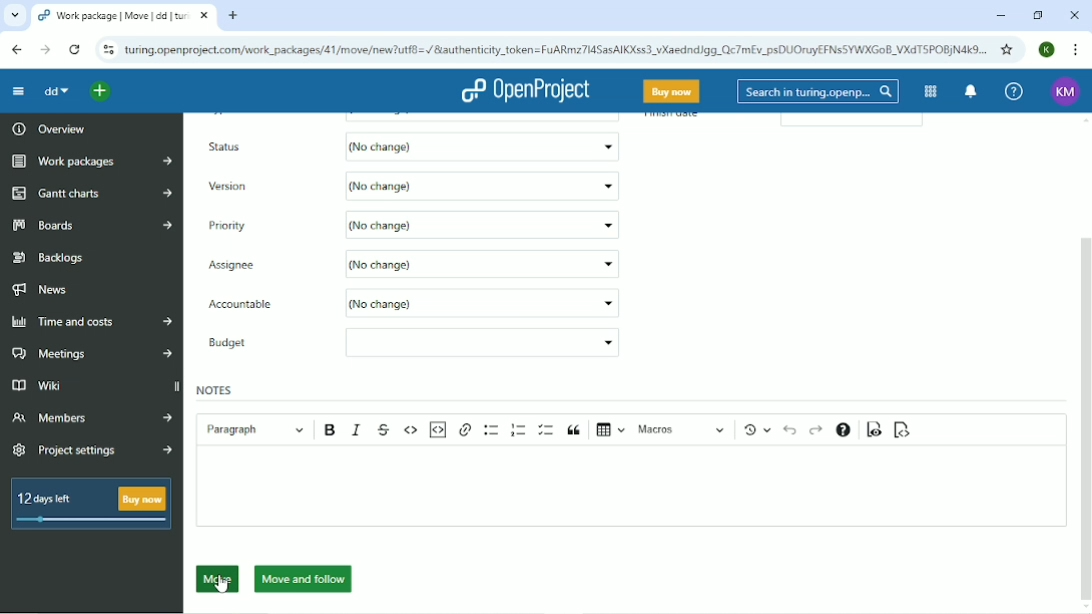 The width and height of the screenshot is (1092, 614). Describe the element at coordinates (303, 580) in the screenshot. I see `Move and follow` at that location.